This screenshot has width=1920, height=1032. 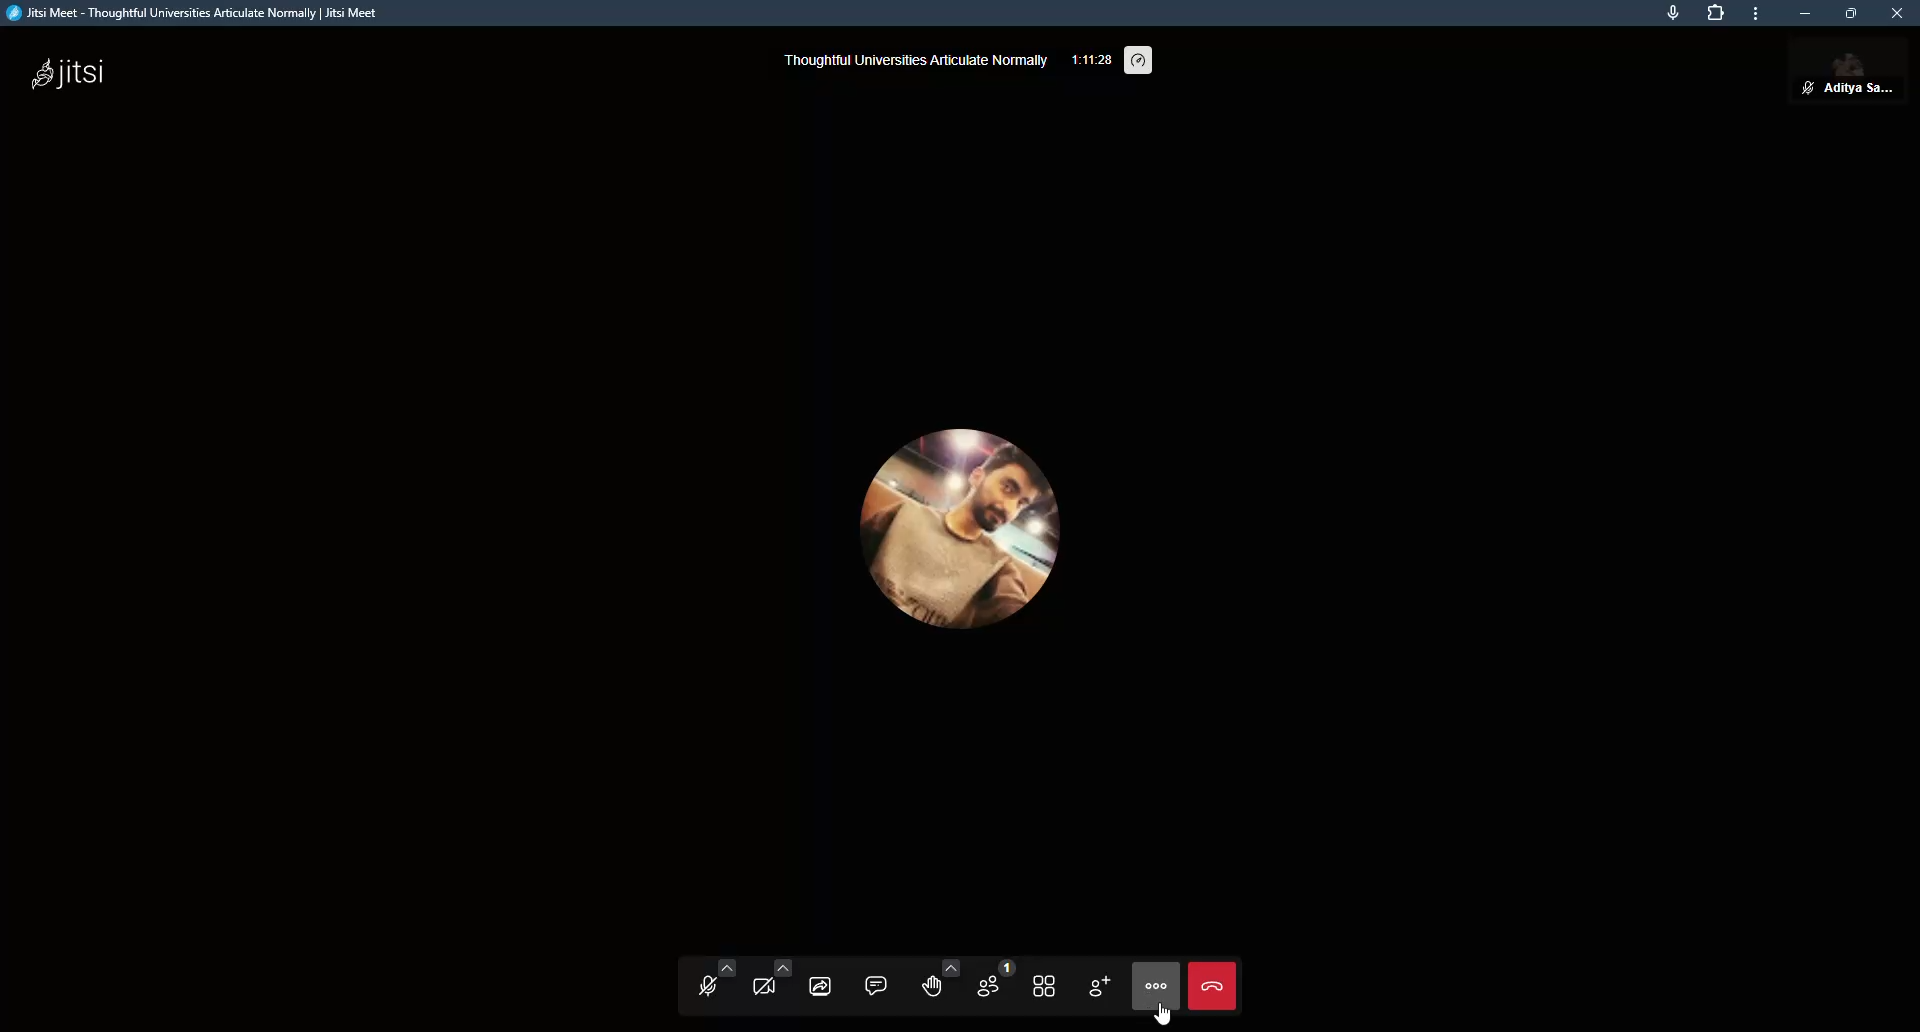 What do you see at coordinates (955, 519) in the screenshot?
I see `profile picture` at bounding box center [955, 519].